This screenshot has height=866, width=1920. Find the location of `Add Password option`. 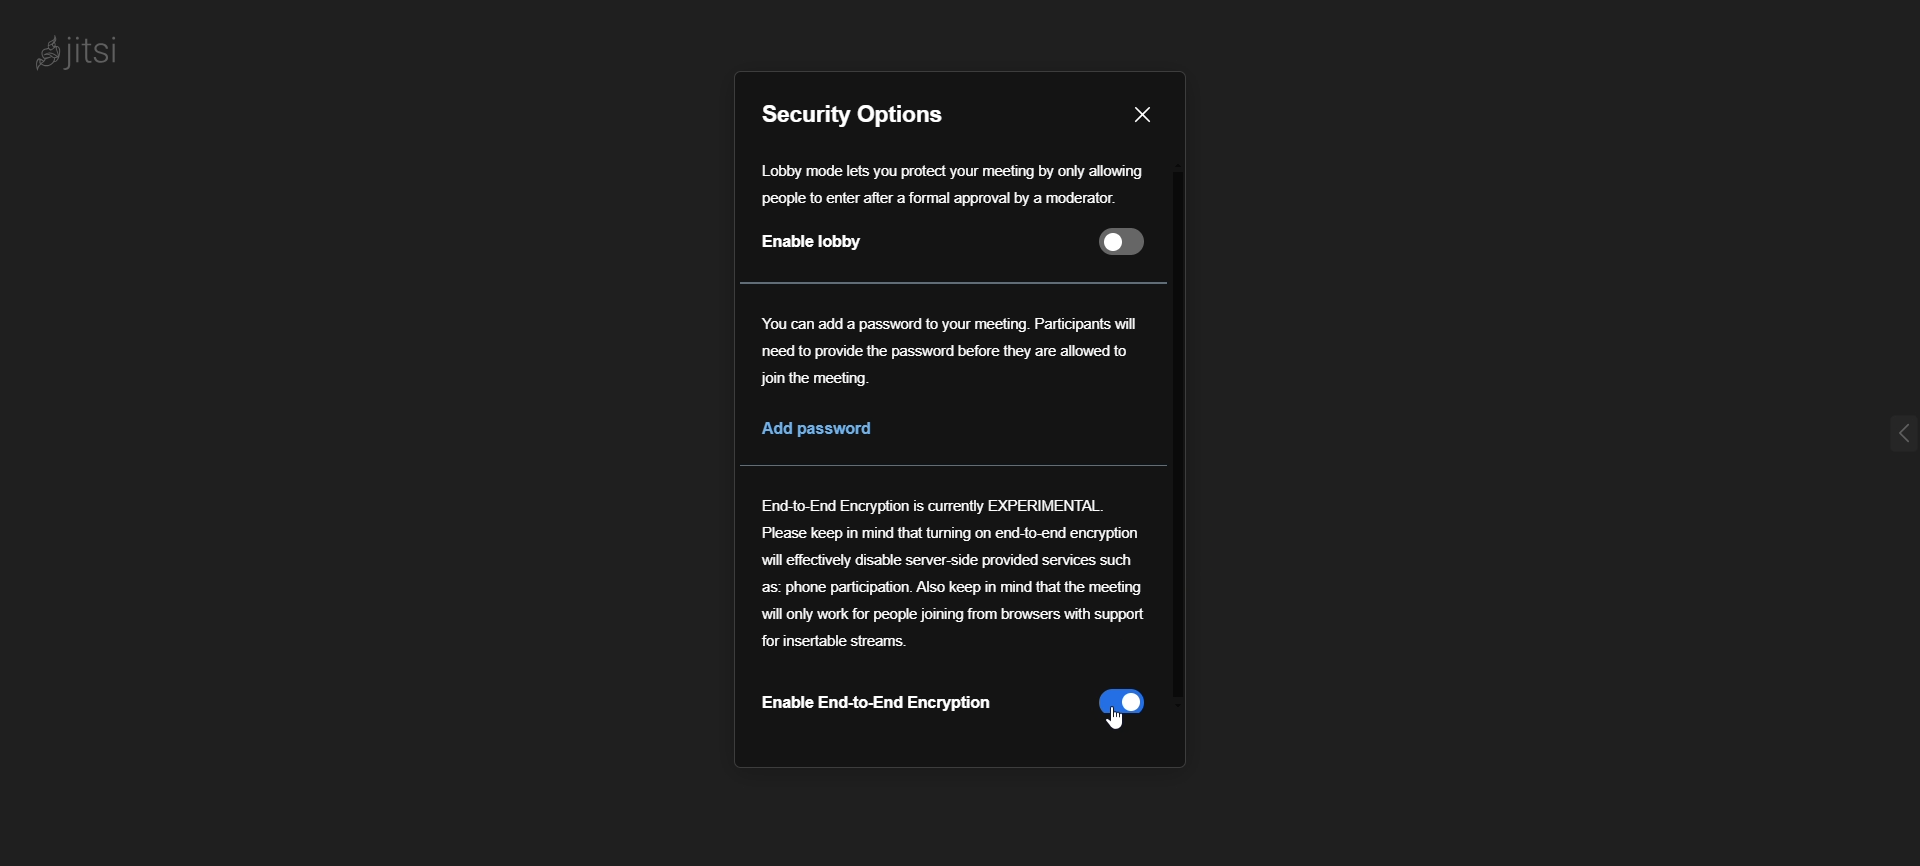

Add Password option is located at coordinates (835, 427).